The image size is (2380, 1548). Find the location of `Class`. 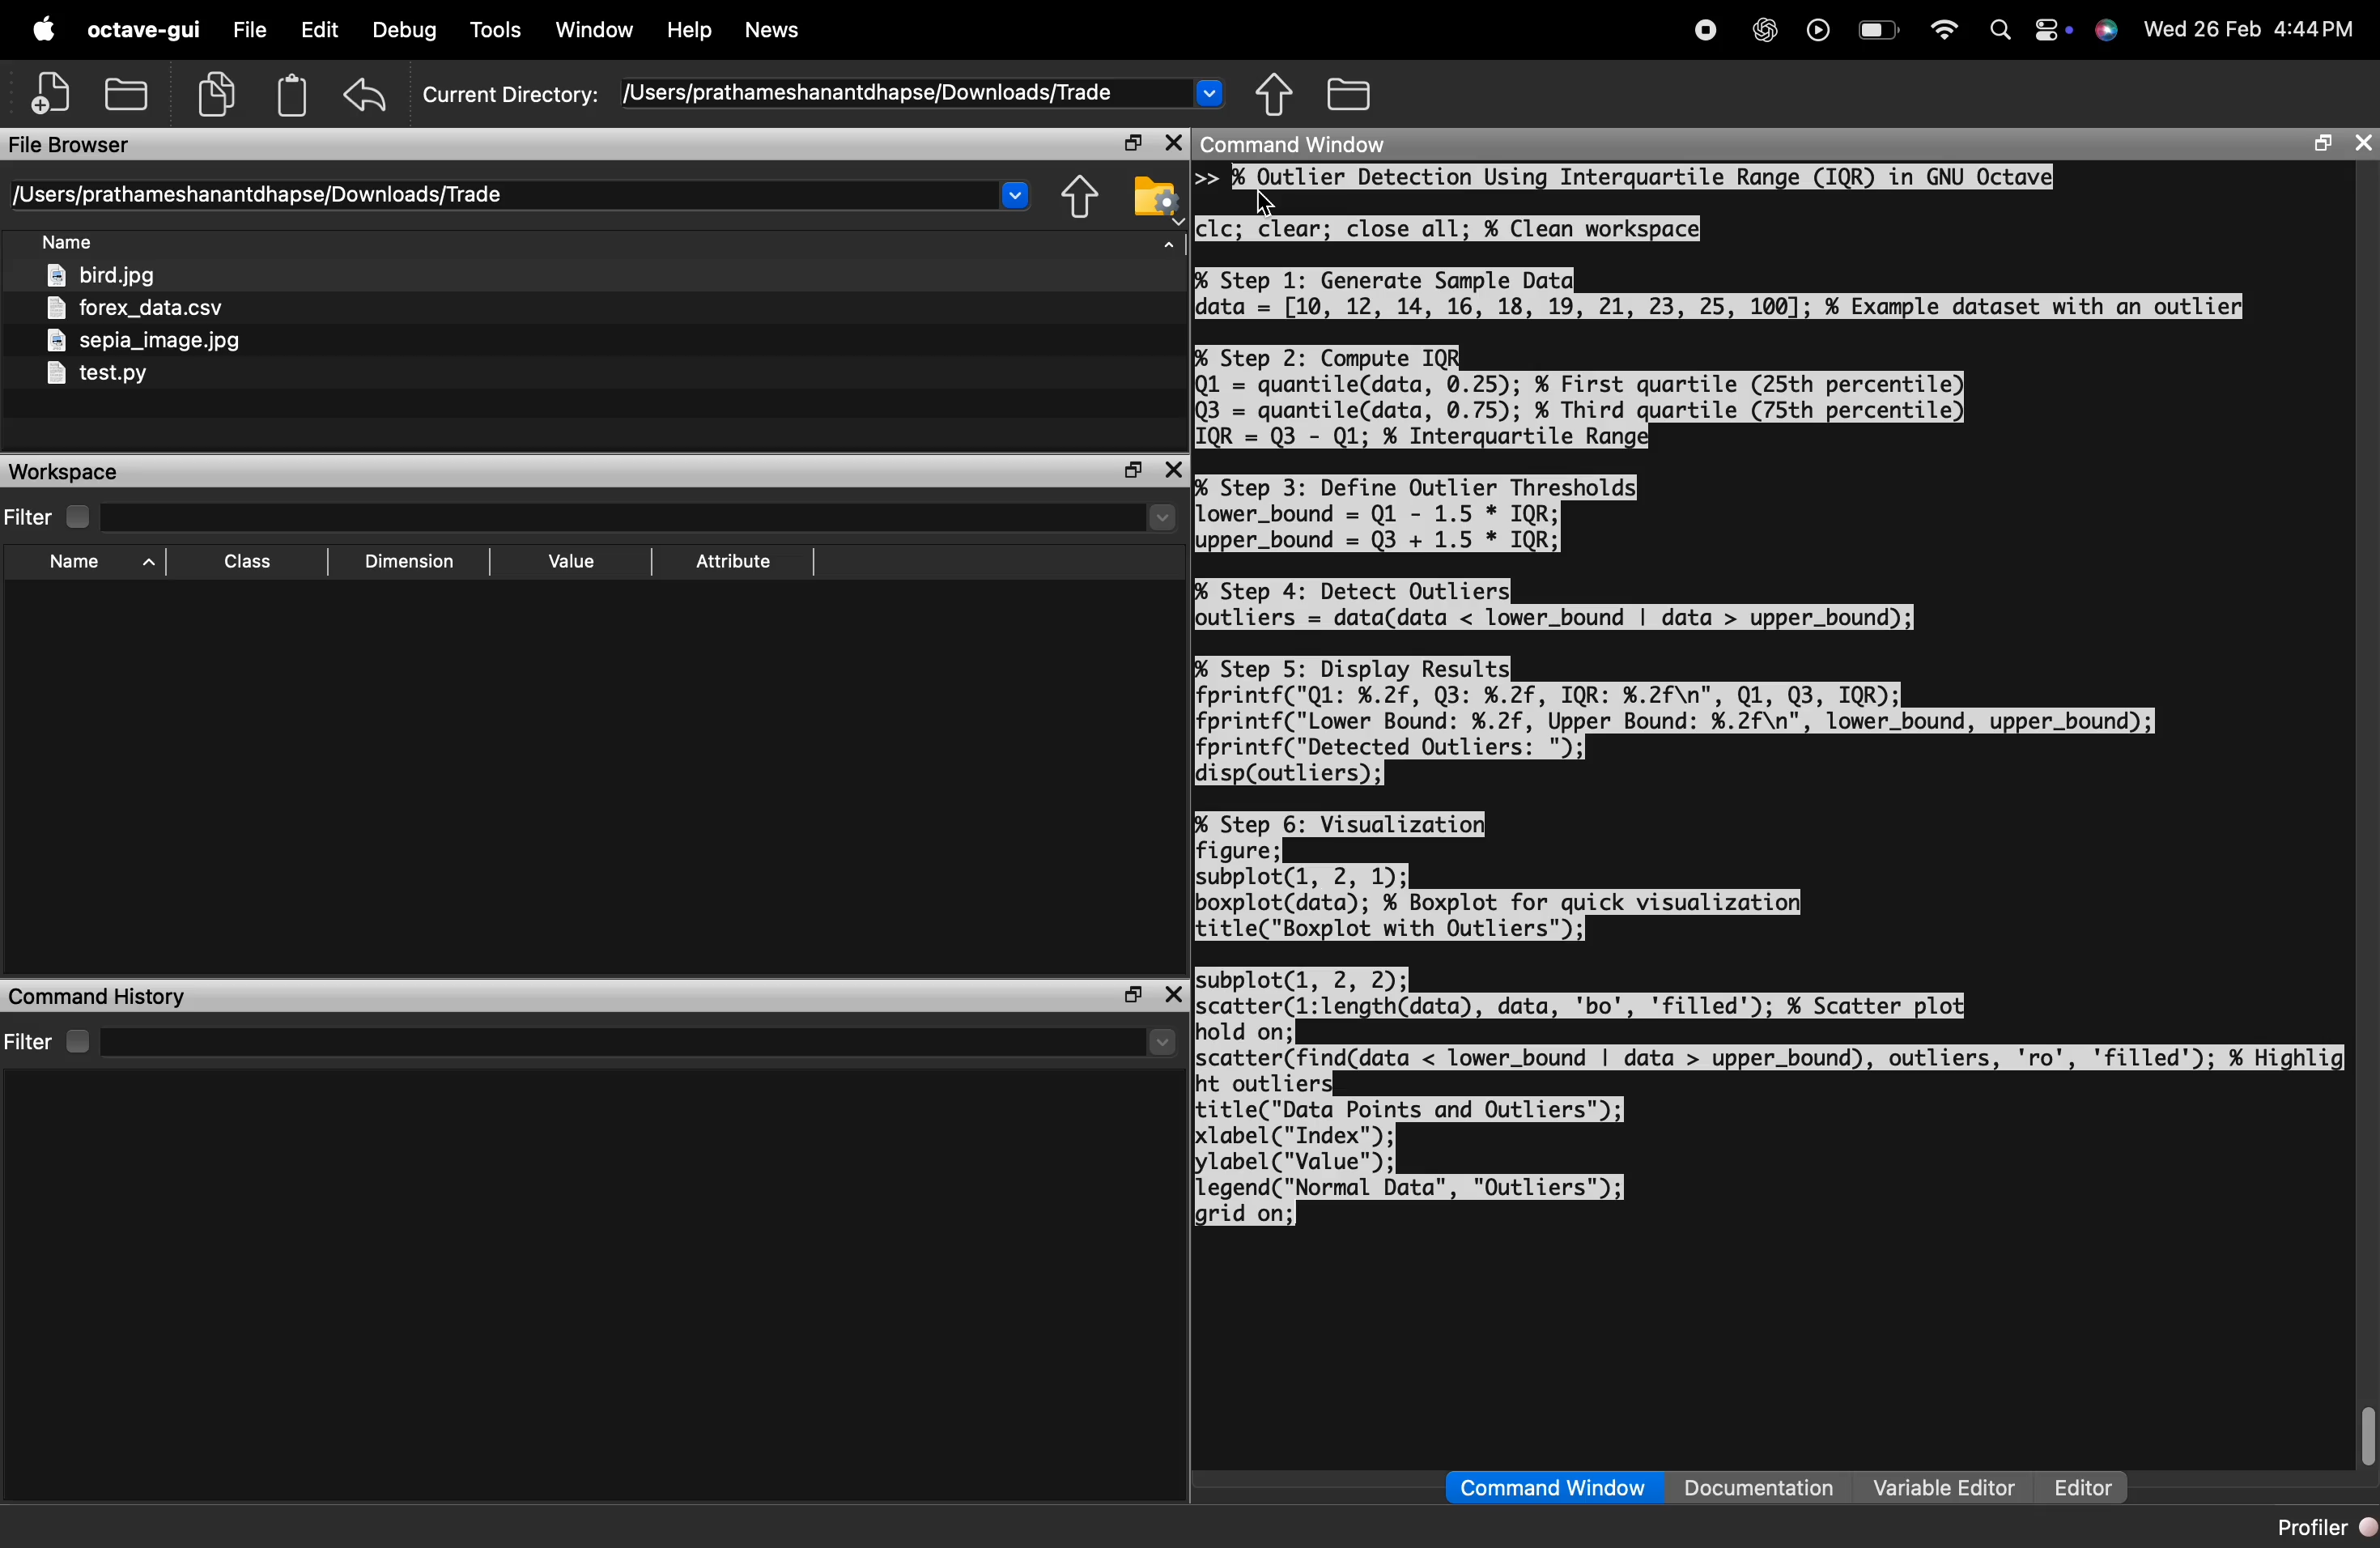

Class is located at coordinates (247, 561).